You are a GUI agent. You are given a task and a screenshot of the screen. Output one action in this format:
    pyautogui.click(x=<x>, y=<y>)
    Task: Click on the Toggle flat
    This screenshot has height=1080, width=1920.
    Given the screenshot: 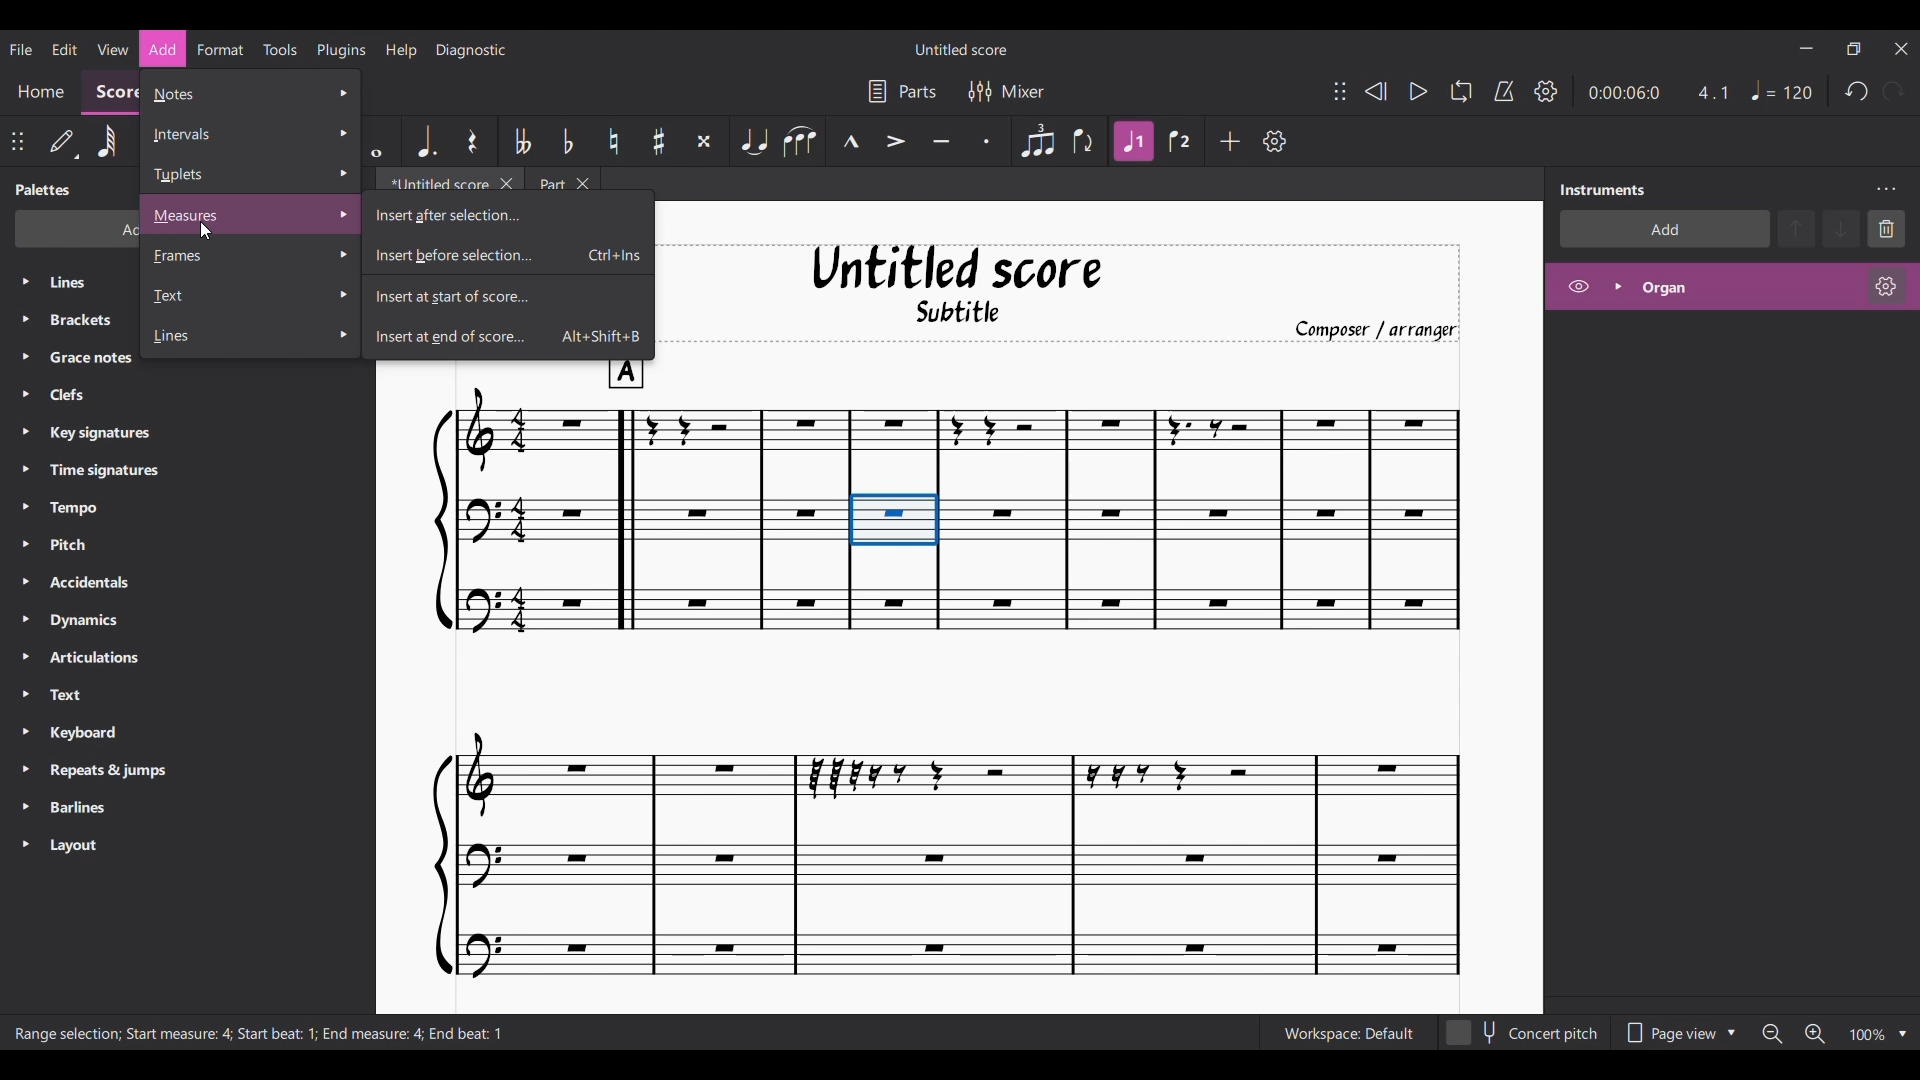 What is the action you would take?
    pyautogui.click(x=567, y=140)
    